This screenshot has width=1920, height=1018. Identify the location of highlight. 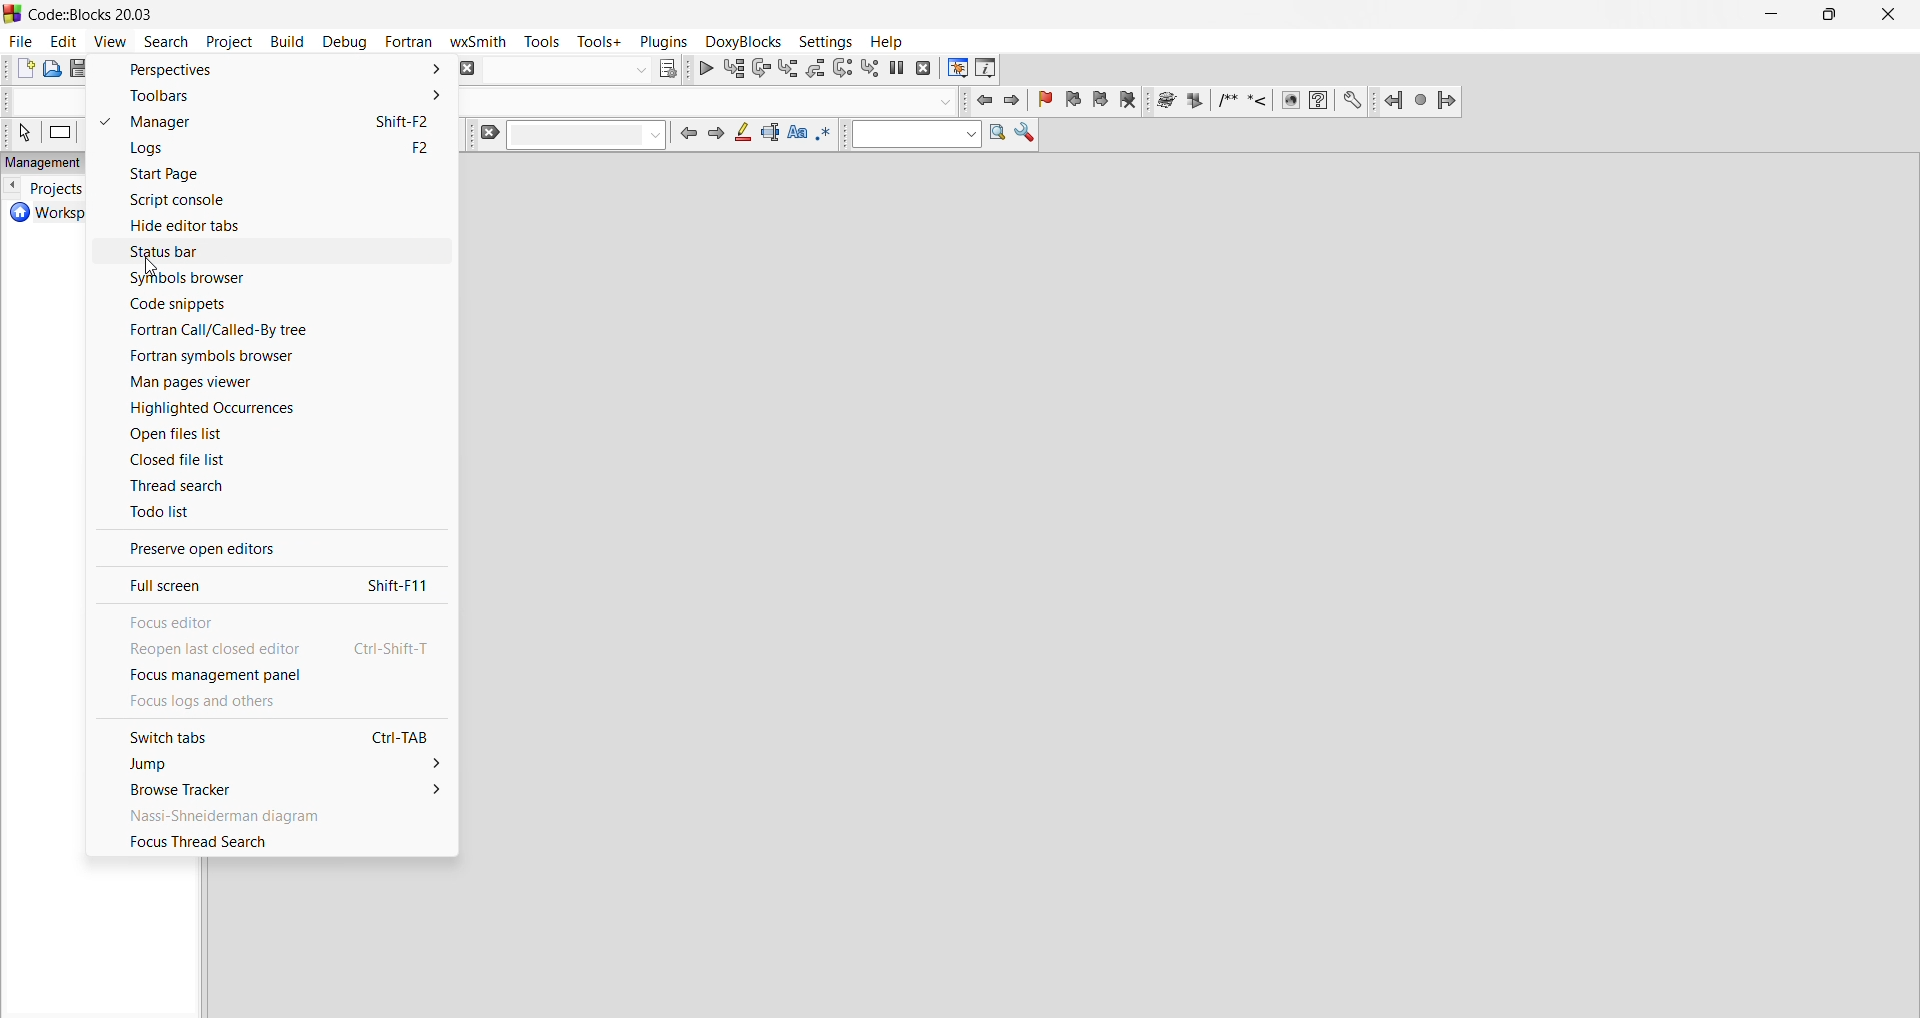
(742, 136).